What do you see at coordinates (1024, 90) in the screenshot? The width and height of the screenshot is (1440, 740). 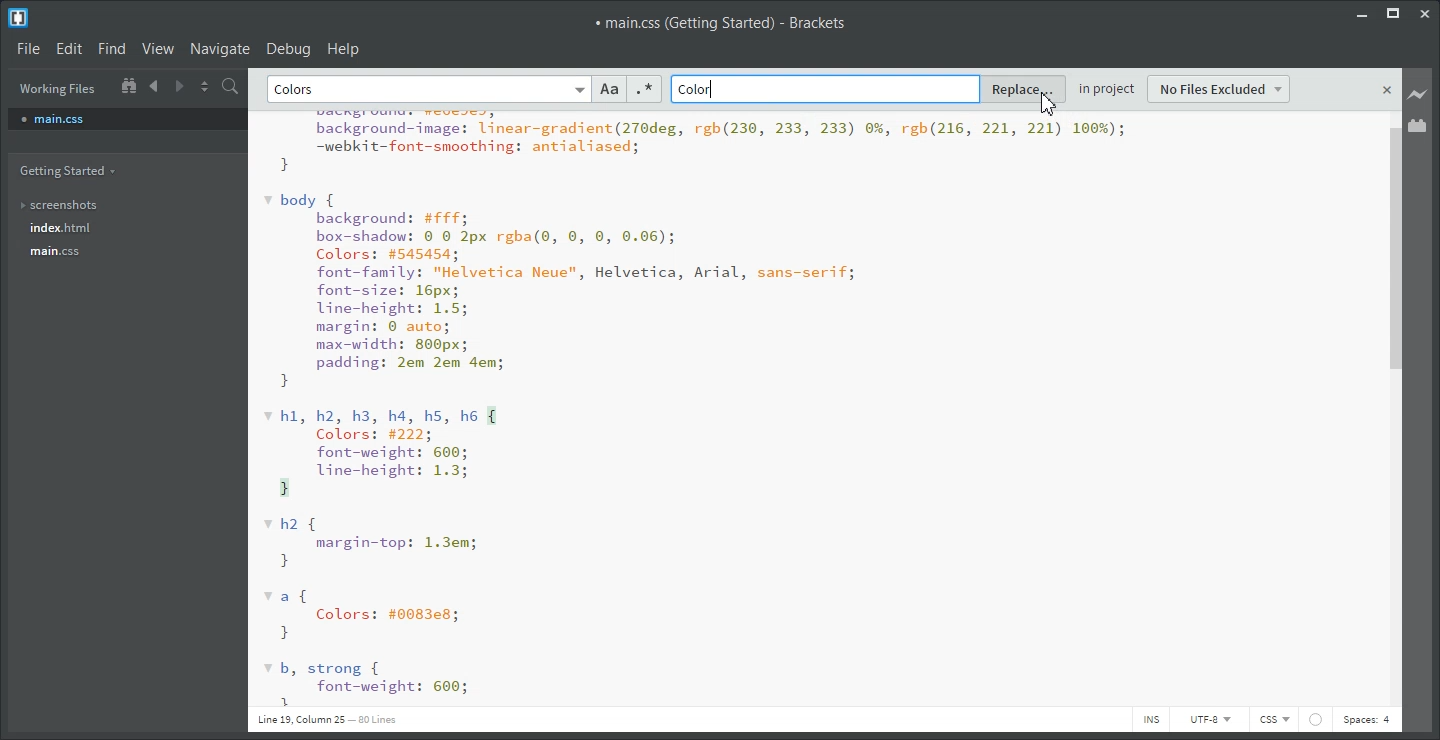 I see `Replace` at bounding box center [1024, 90].